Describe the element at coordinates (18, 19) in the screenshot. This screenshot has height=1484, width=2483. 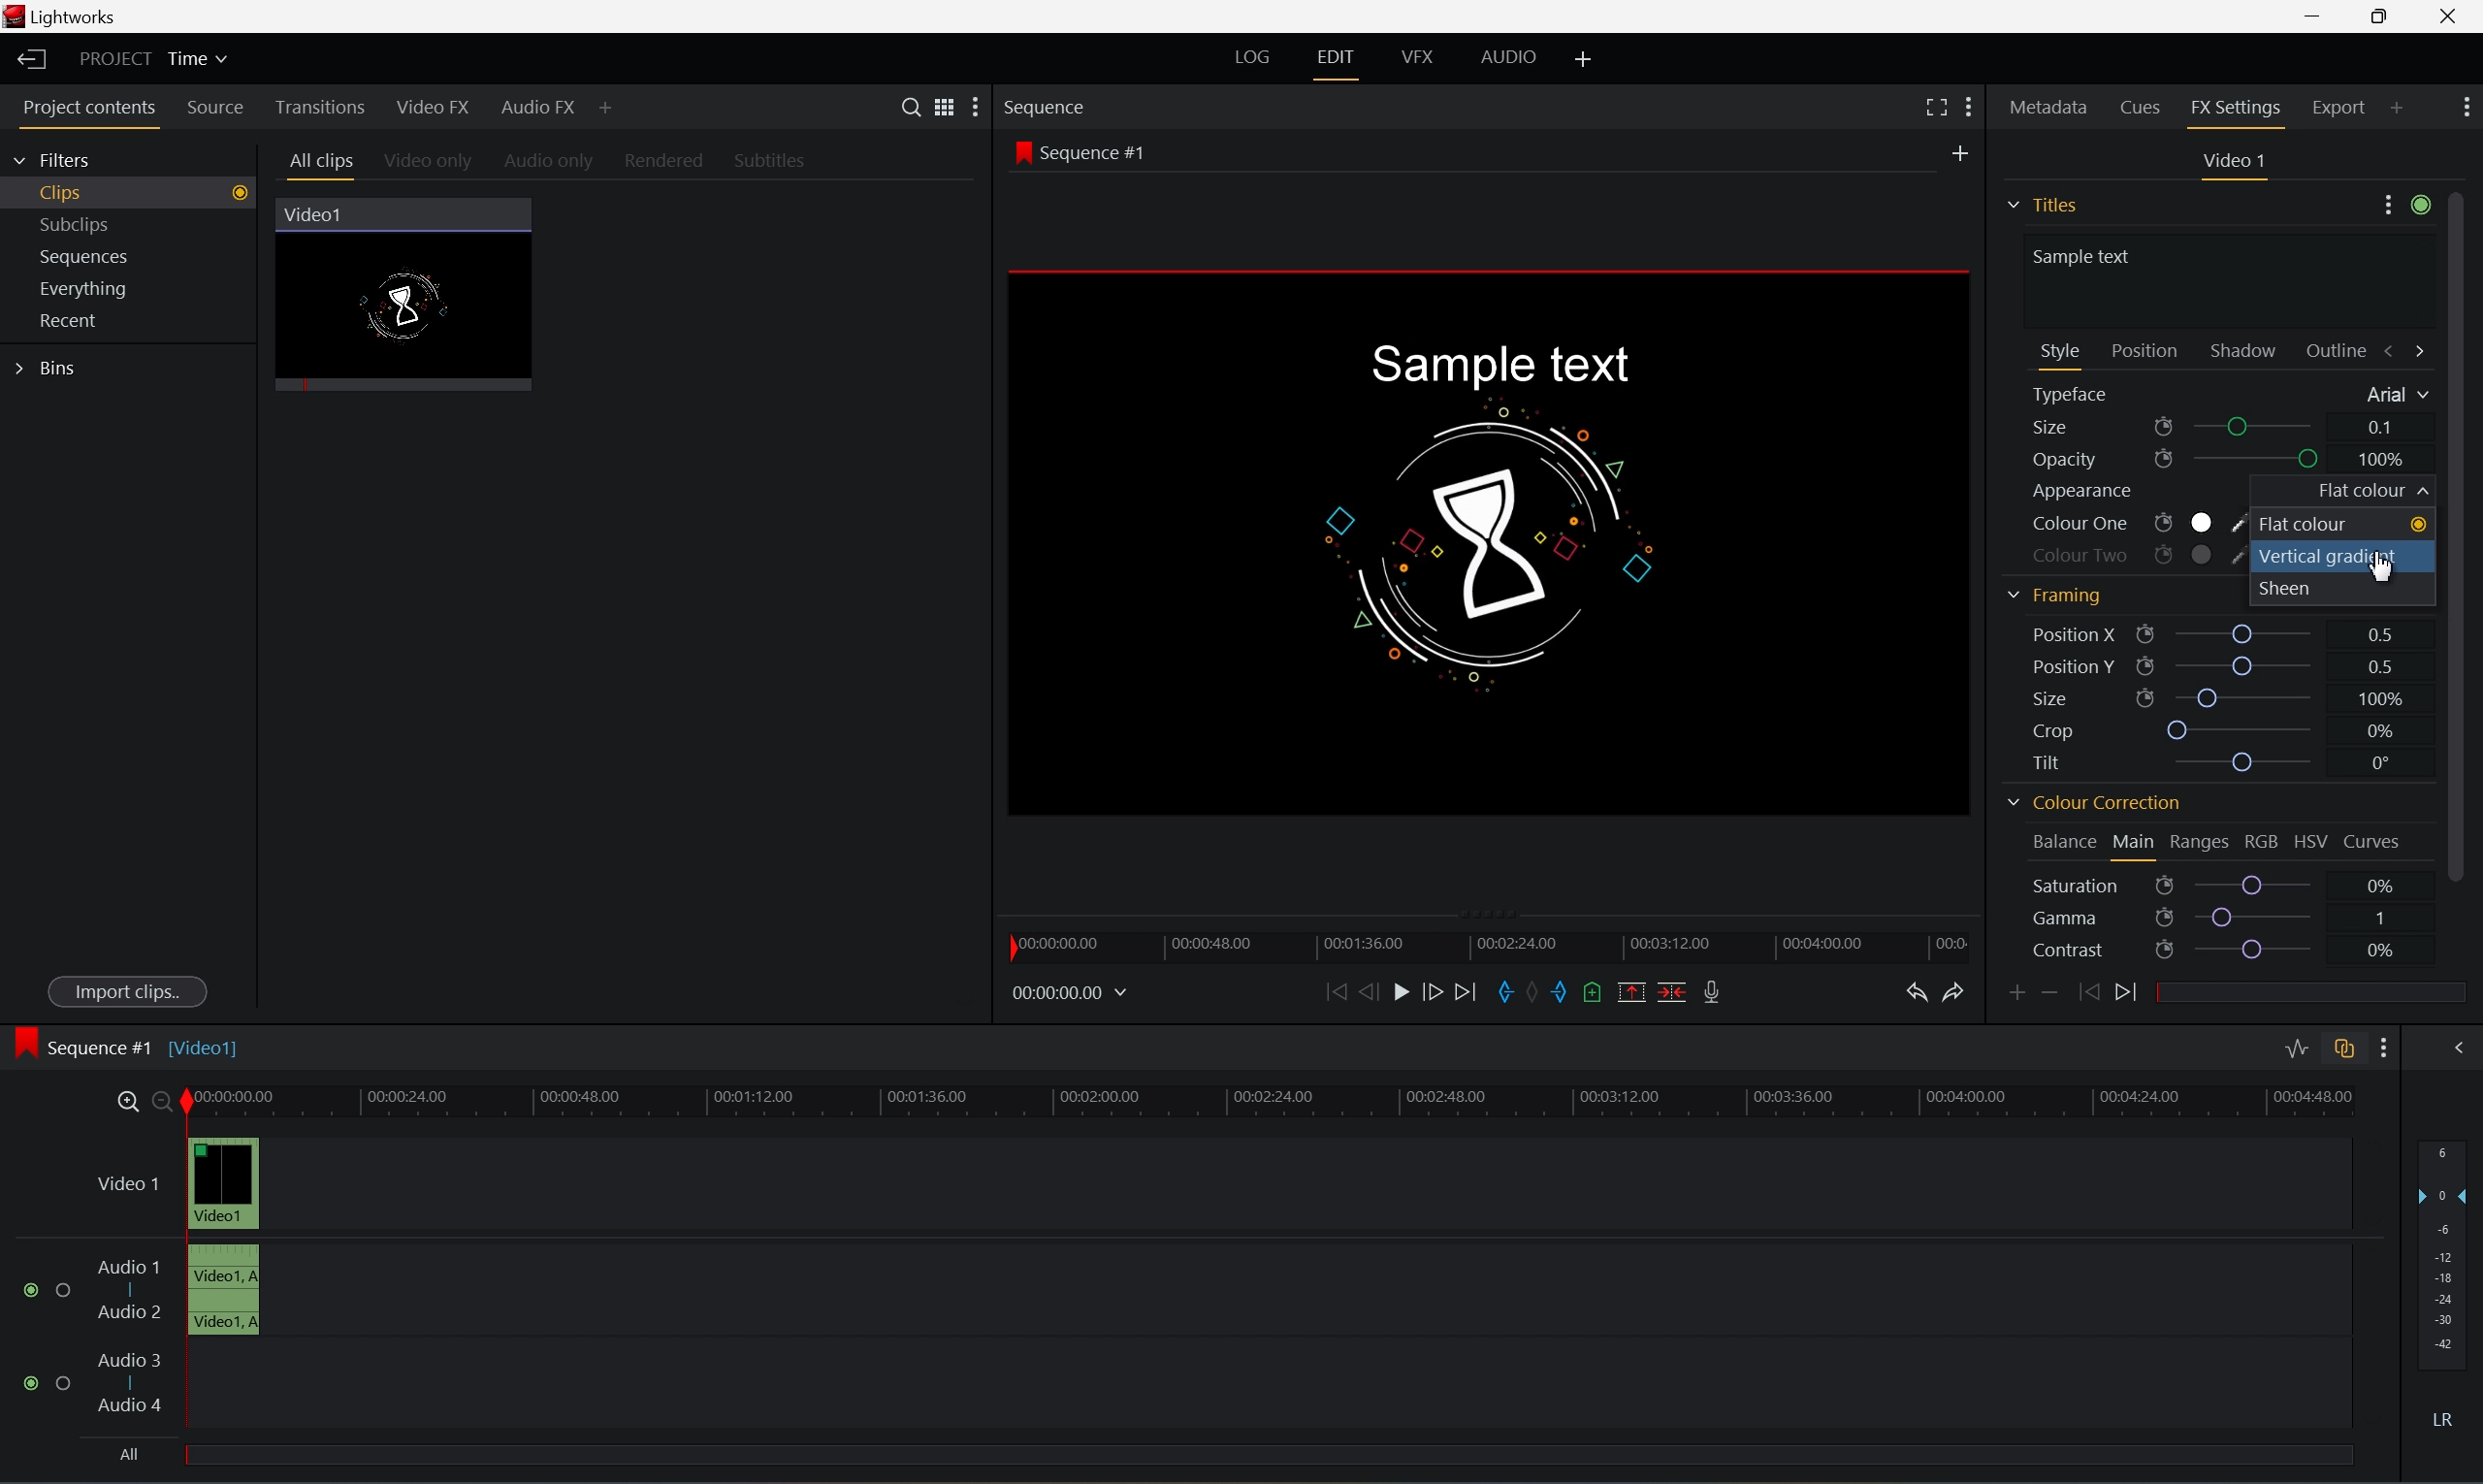
I see `logo` at that location.